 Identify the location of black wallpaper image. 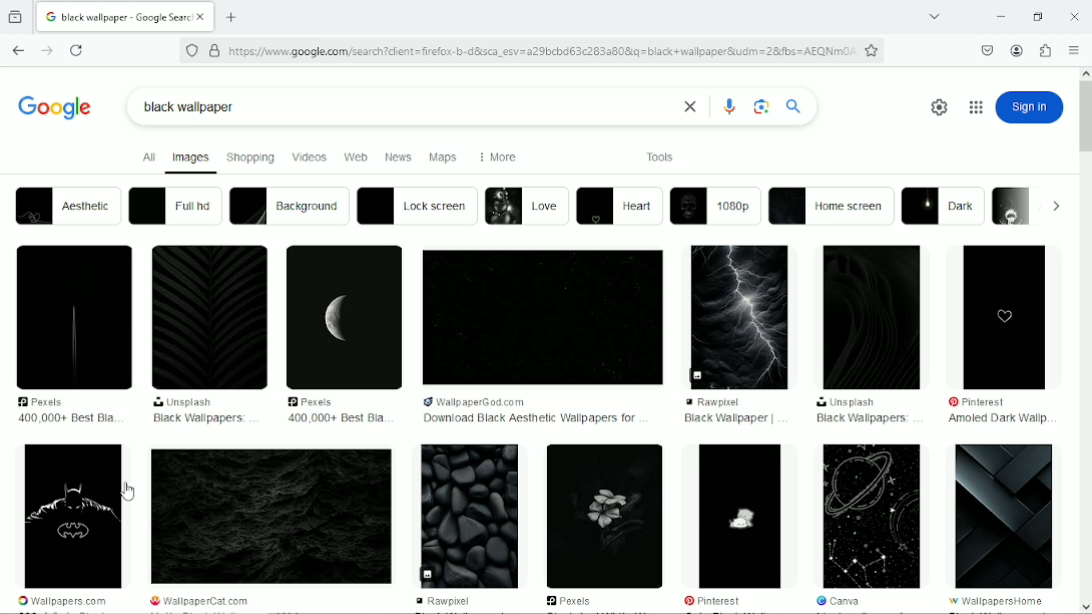
(73, 517).